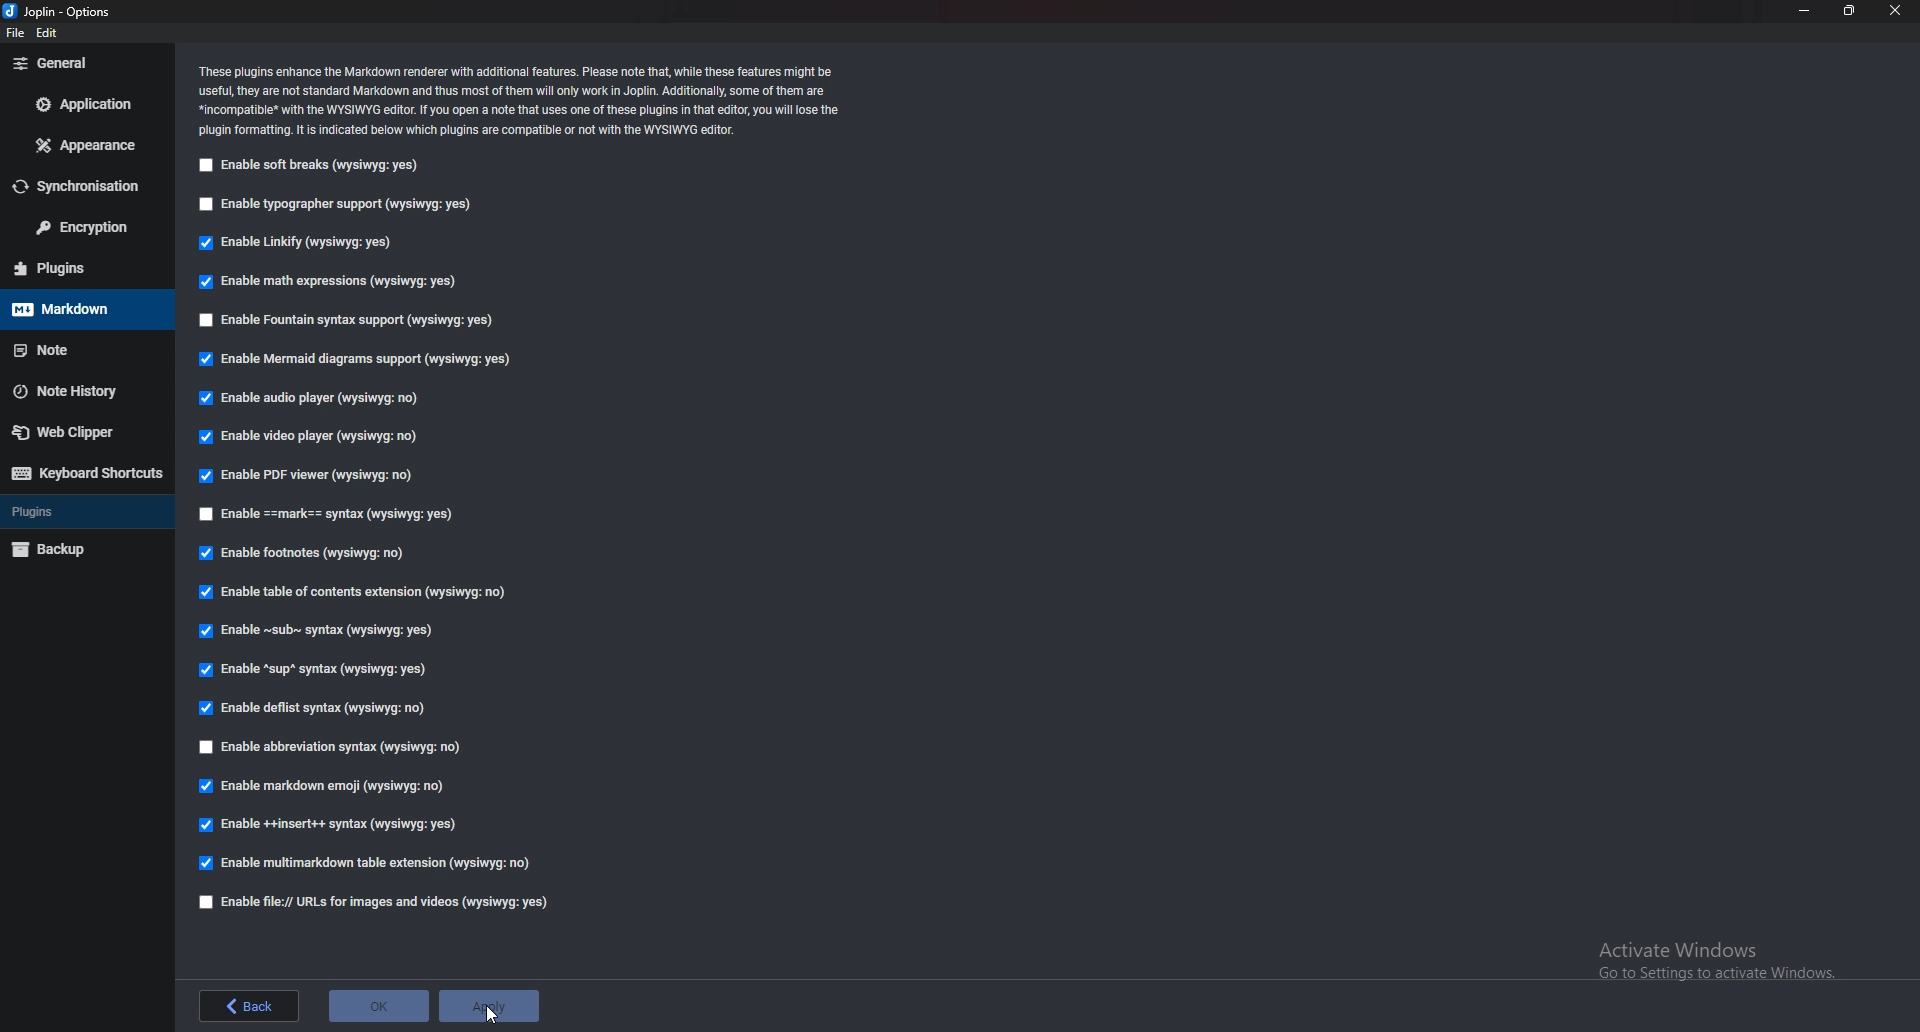 The image size is (1920, 1032). Describe the element at coordinates (338, 280) in the screenshot. I see `Enable math expressions` at that location.